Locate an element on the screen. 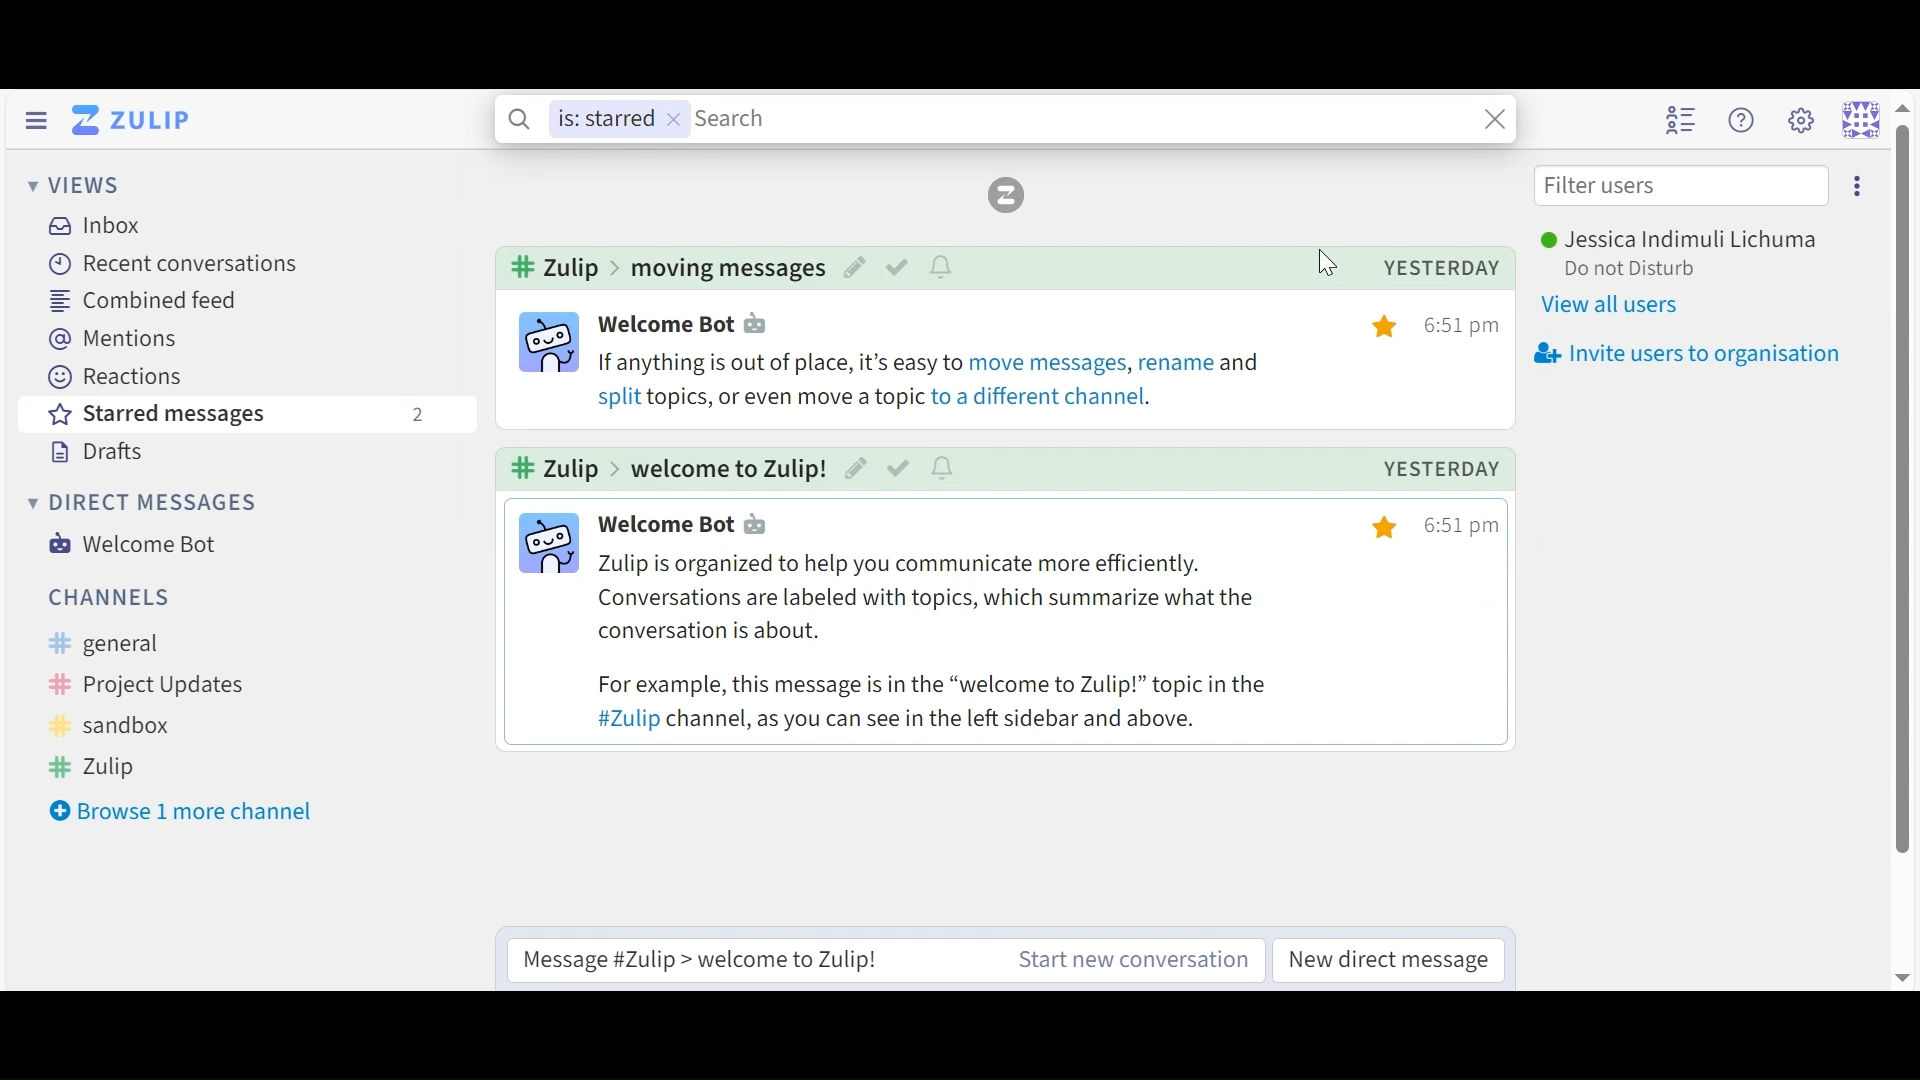 The width and height of the screenshot is (1920, 1080). user profile is located at coordinates (688, 324).